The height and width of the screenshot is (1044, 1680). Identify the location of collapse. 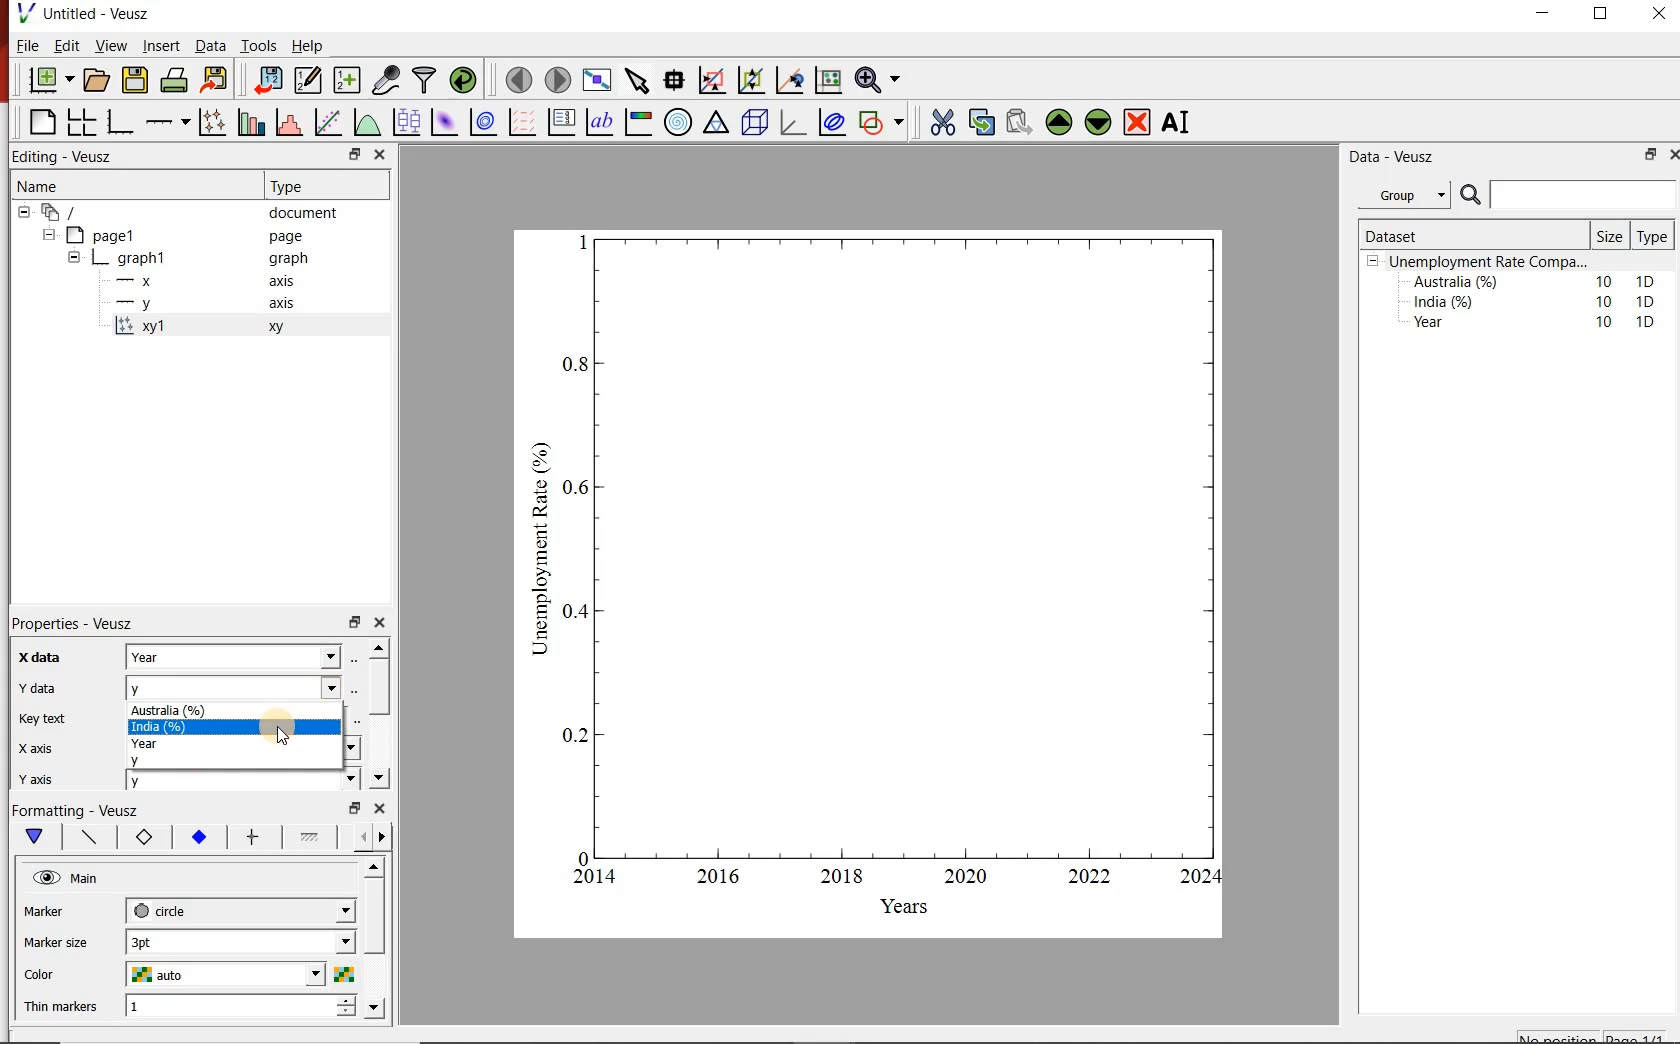
(73, 260).